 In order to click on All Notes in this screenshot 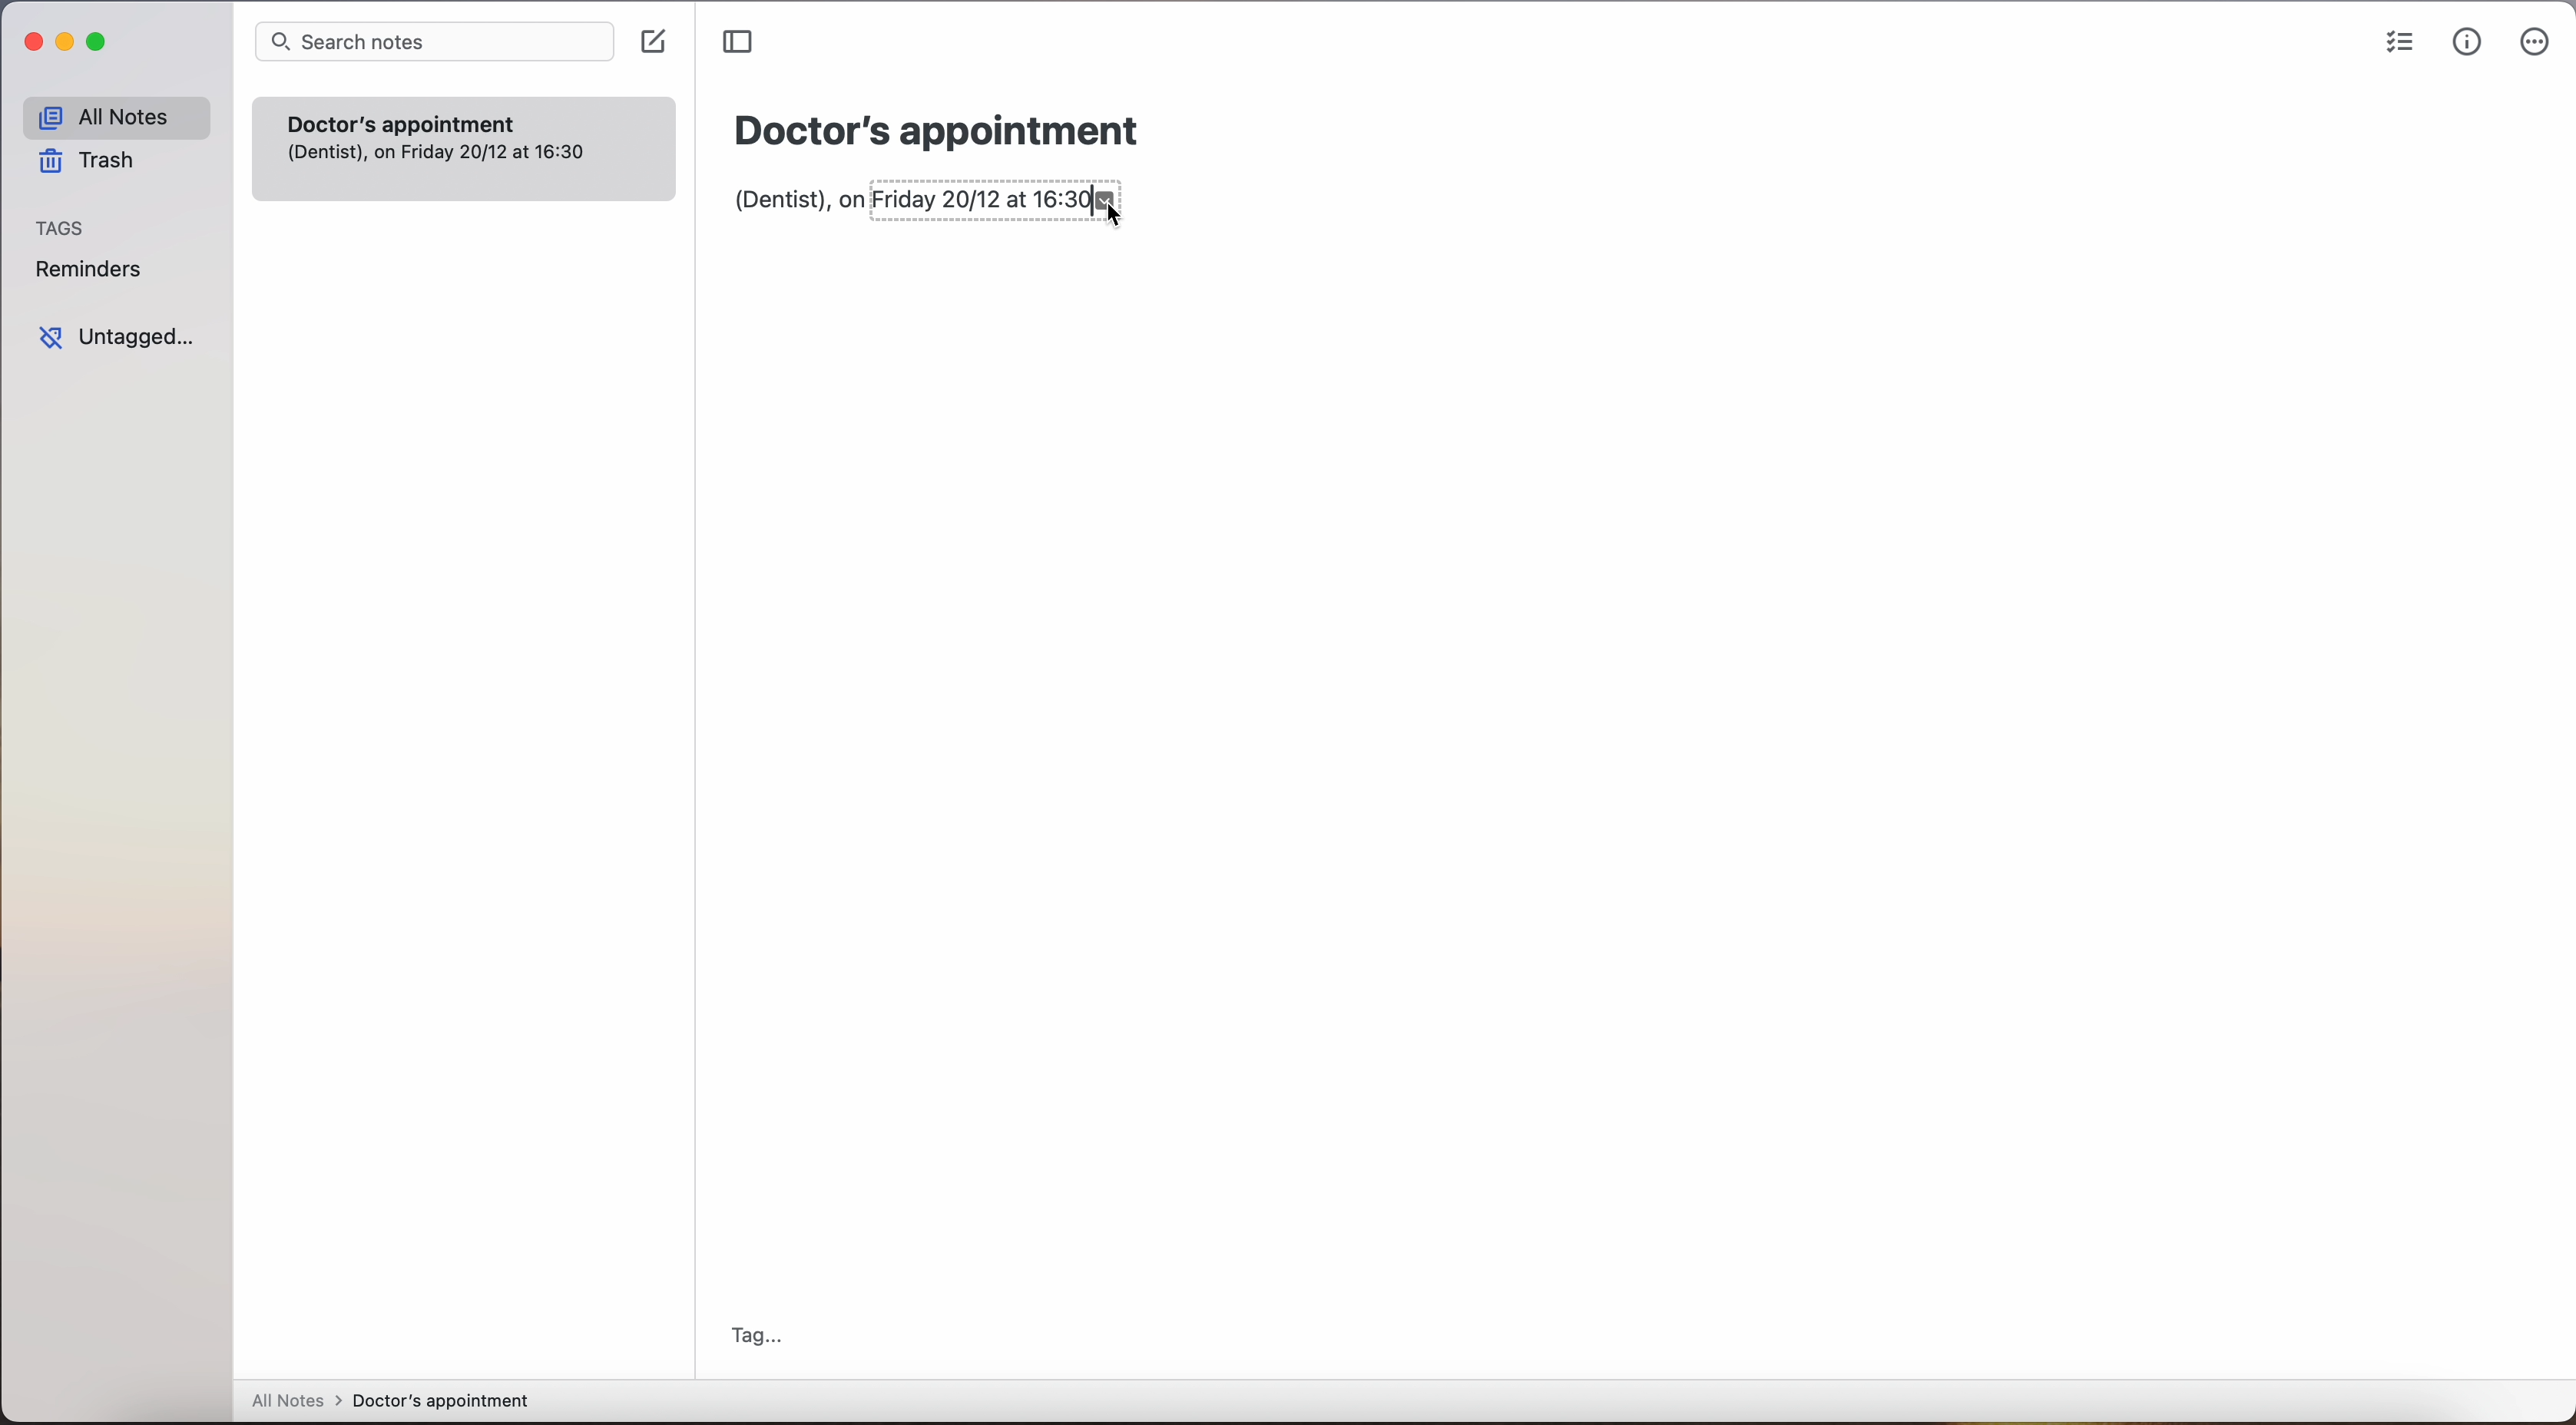, I will do `click(114, 114)`.